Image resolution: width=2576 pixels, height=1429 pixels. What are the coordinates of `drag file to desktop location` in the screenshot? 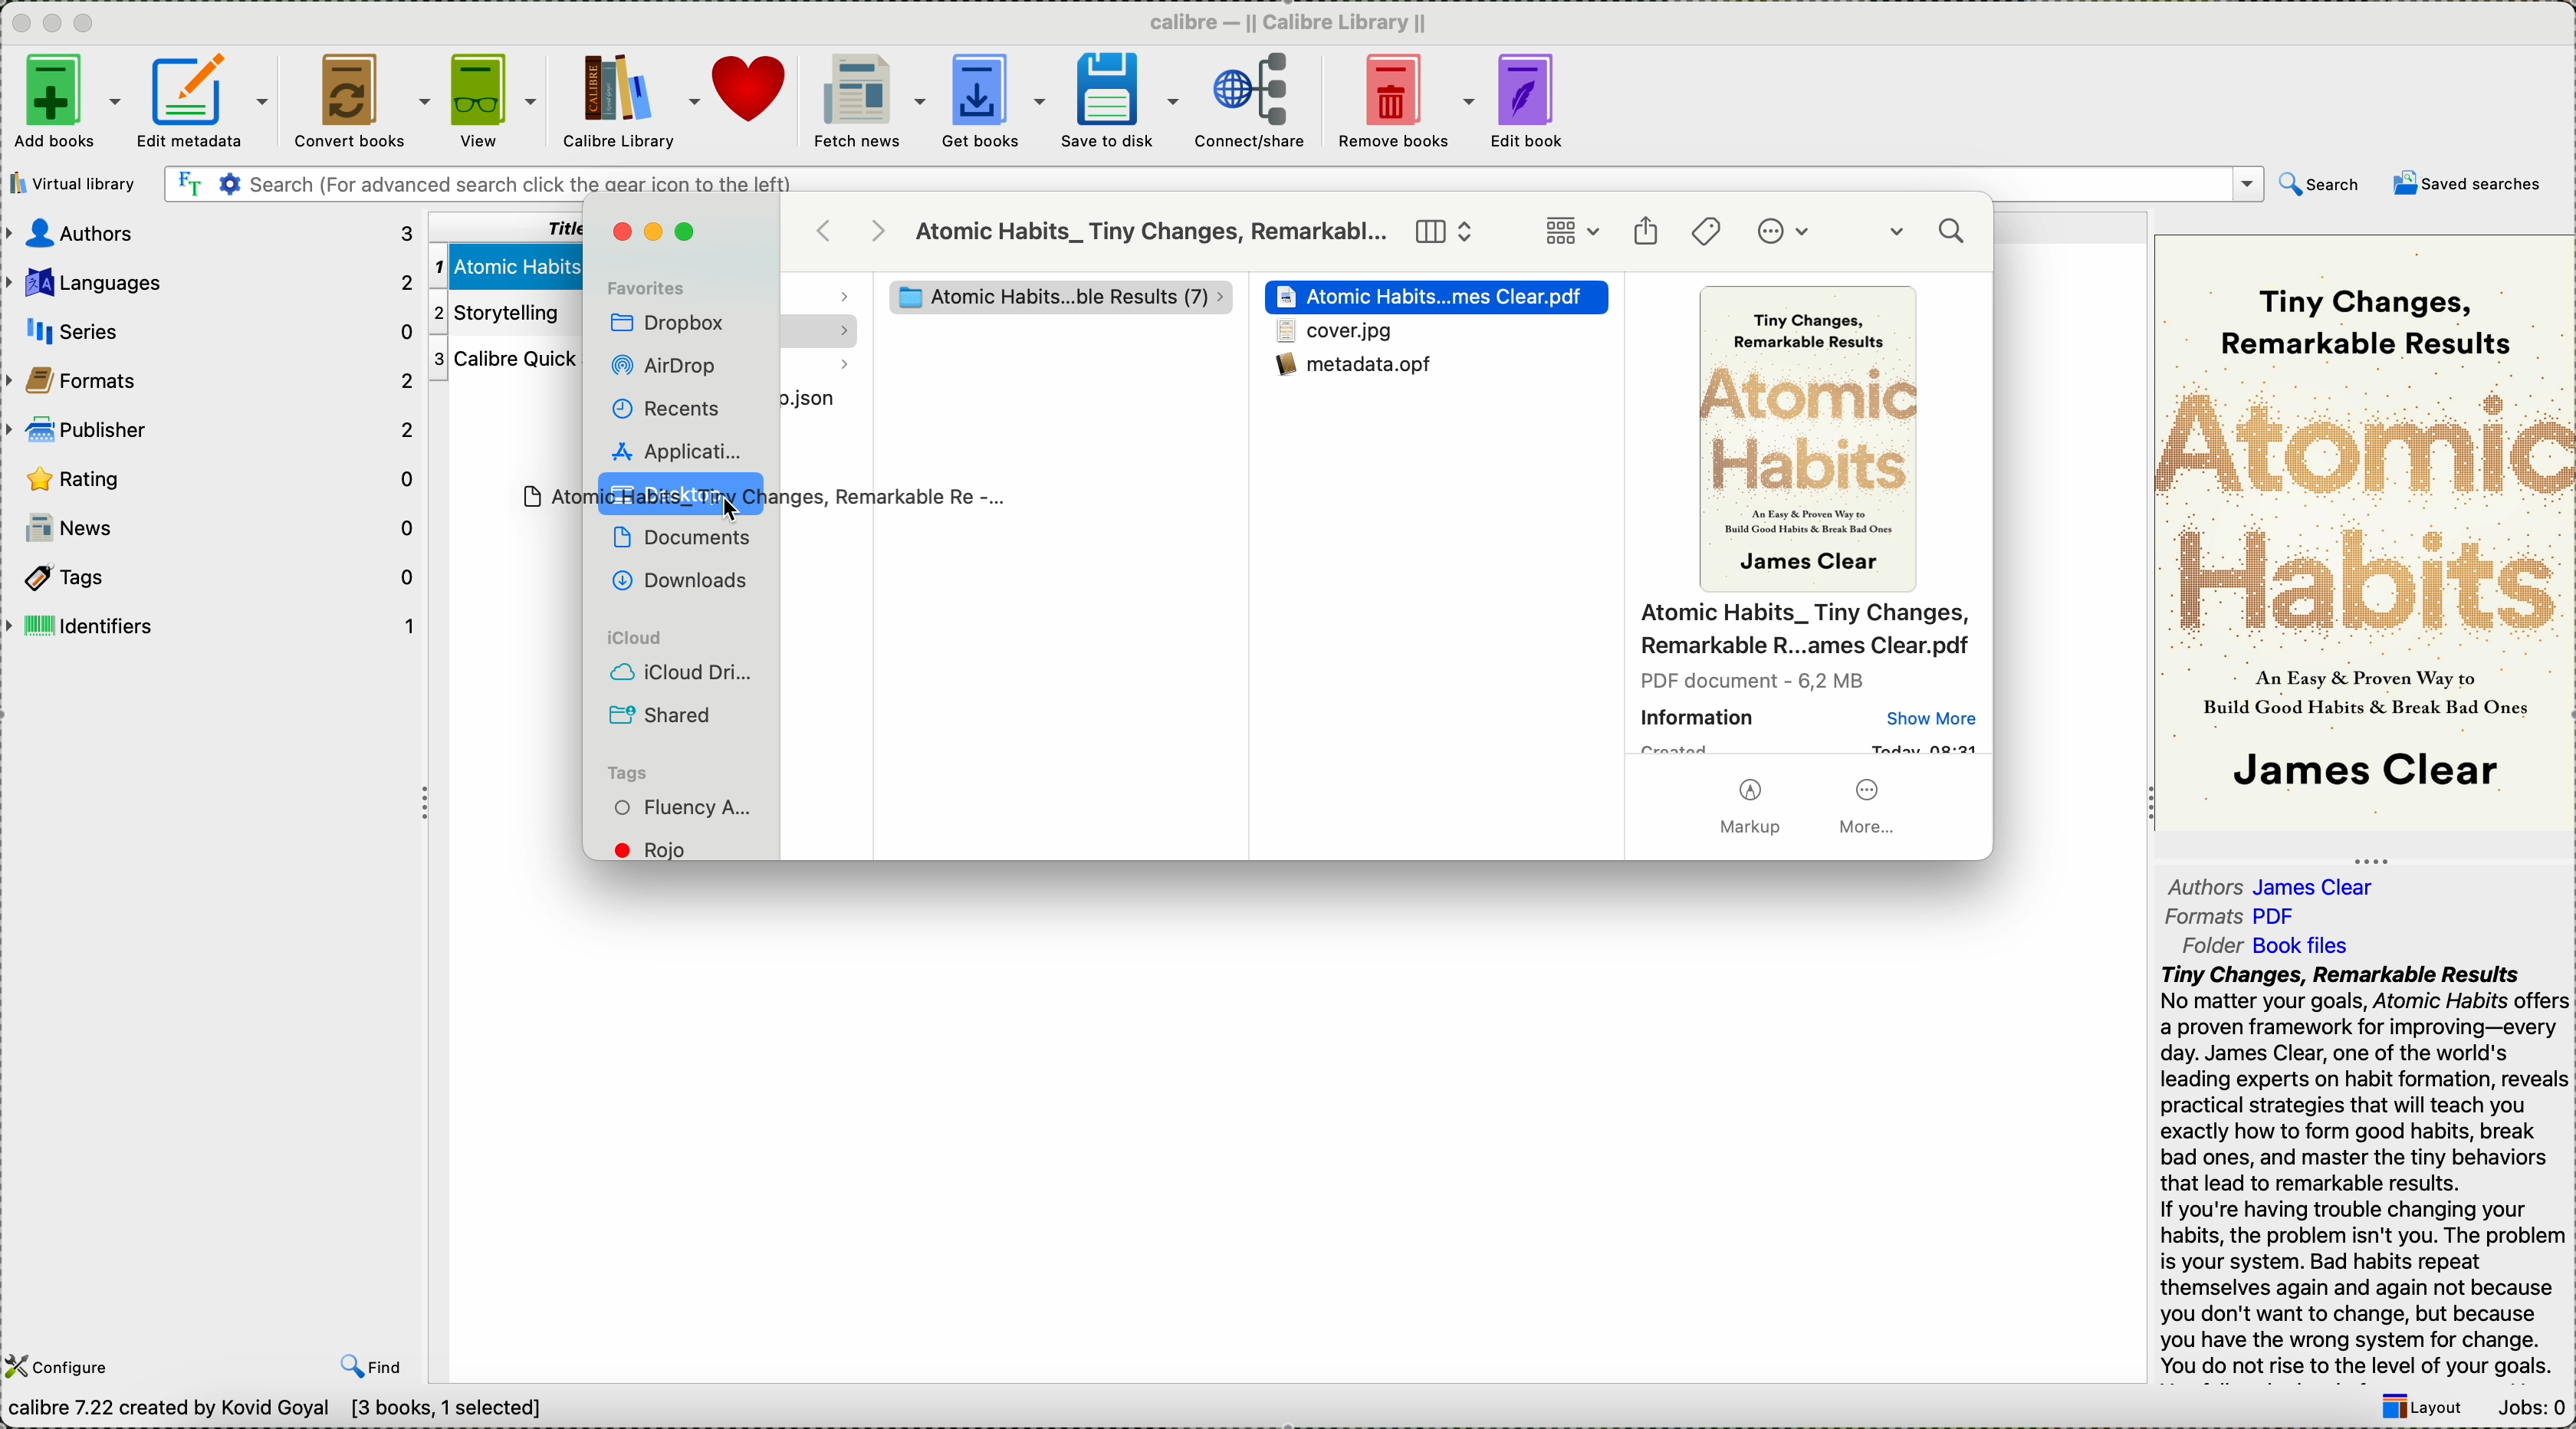 It's located at (750, 497).